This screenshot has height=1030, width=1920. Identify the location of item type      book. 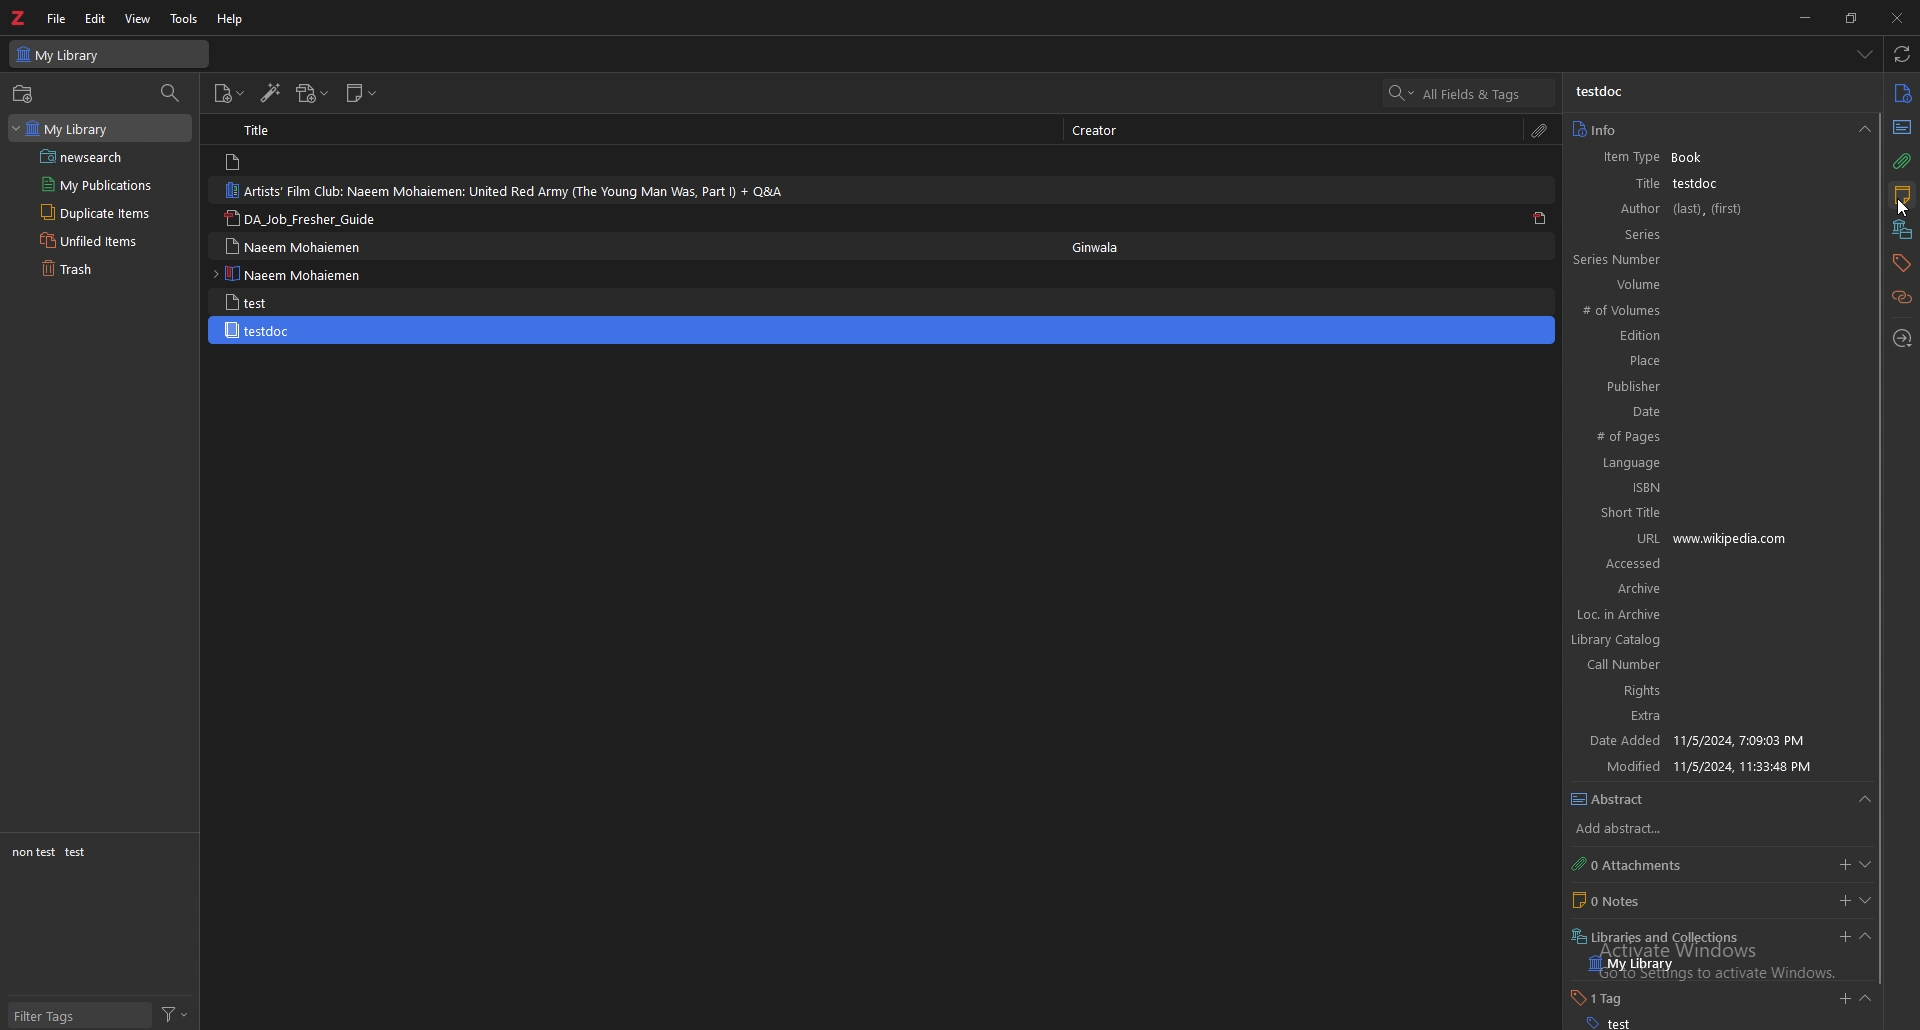
(1674, 157).